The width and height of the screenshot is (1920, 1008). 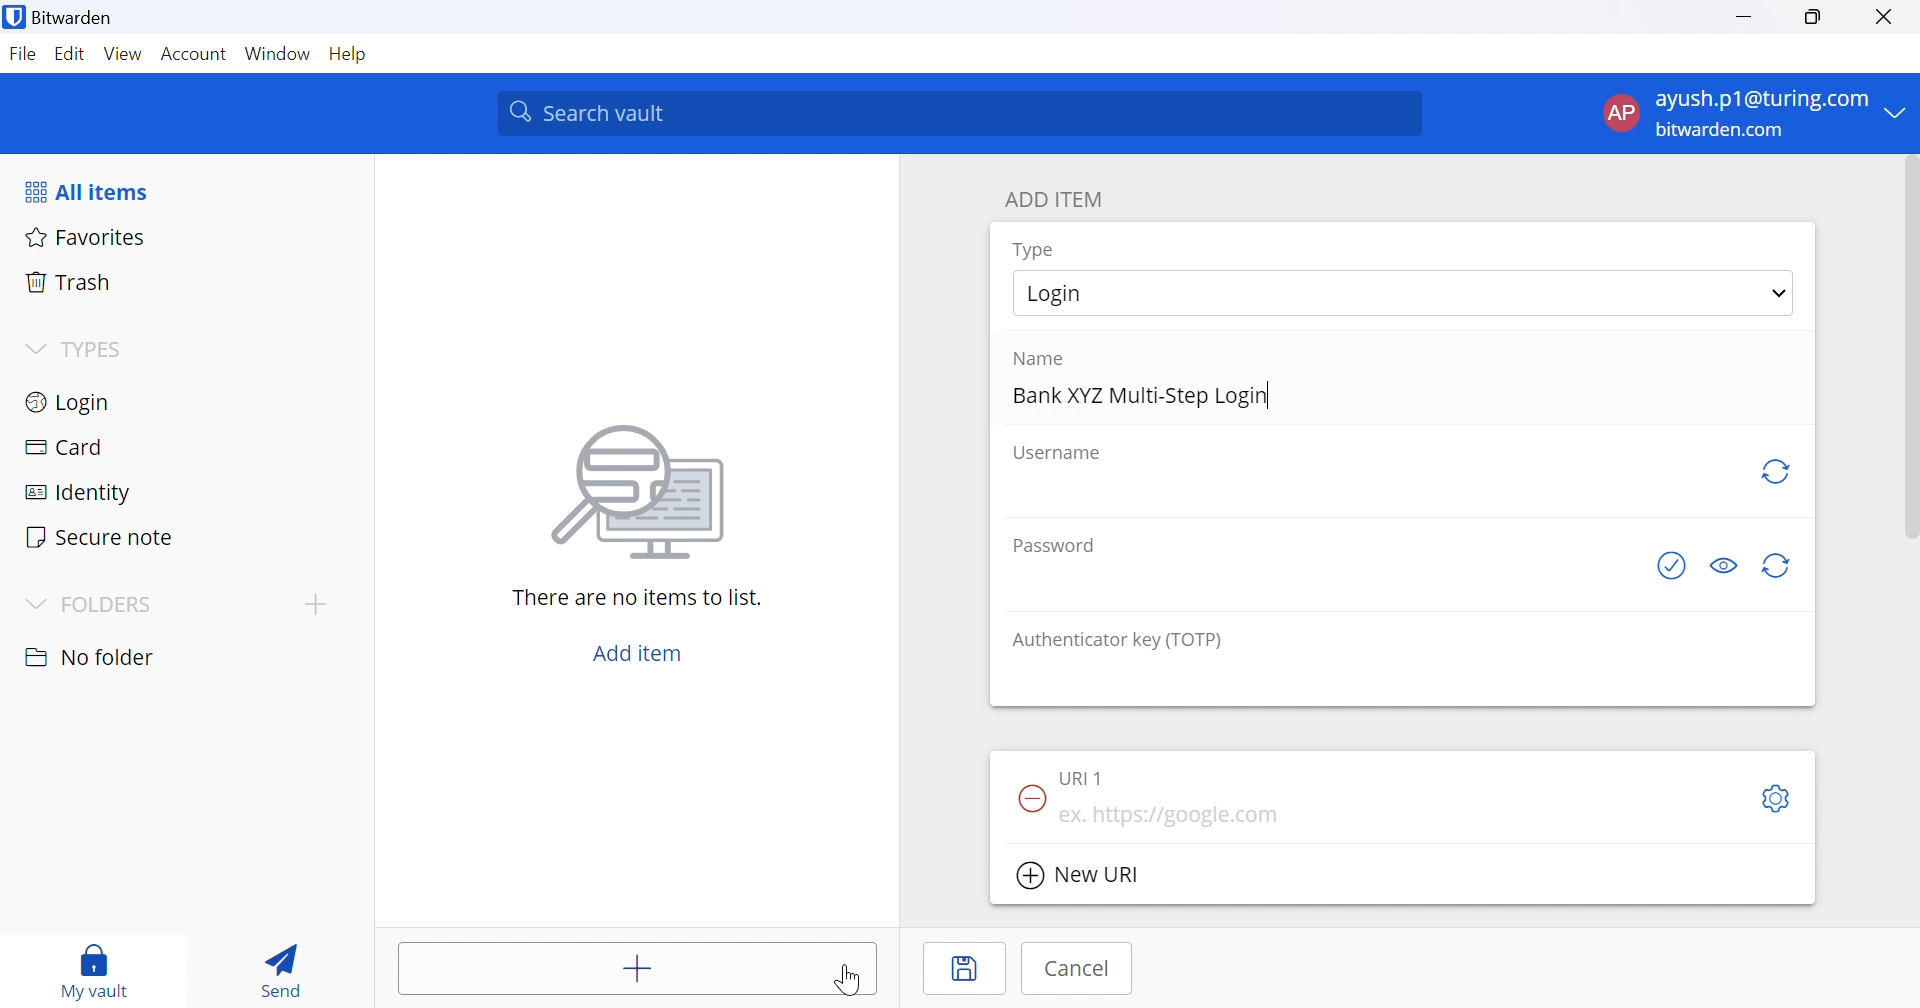 What do you see at coordinates (1720, 129) in the screenshot?
I see `bitwarden.com` at bounding box center [1720, 129].